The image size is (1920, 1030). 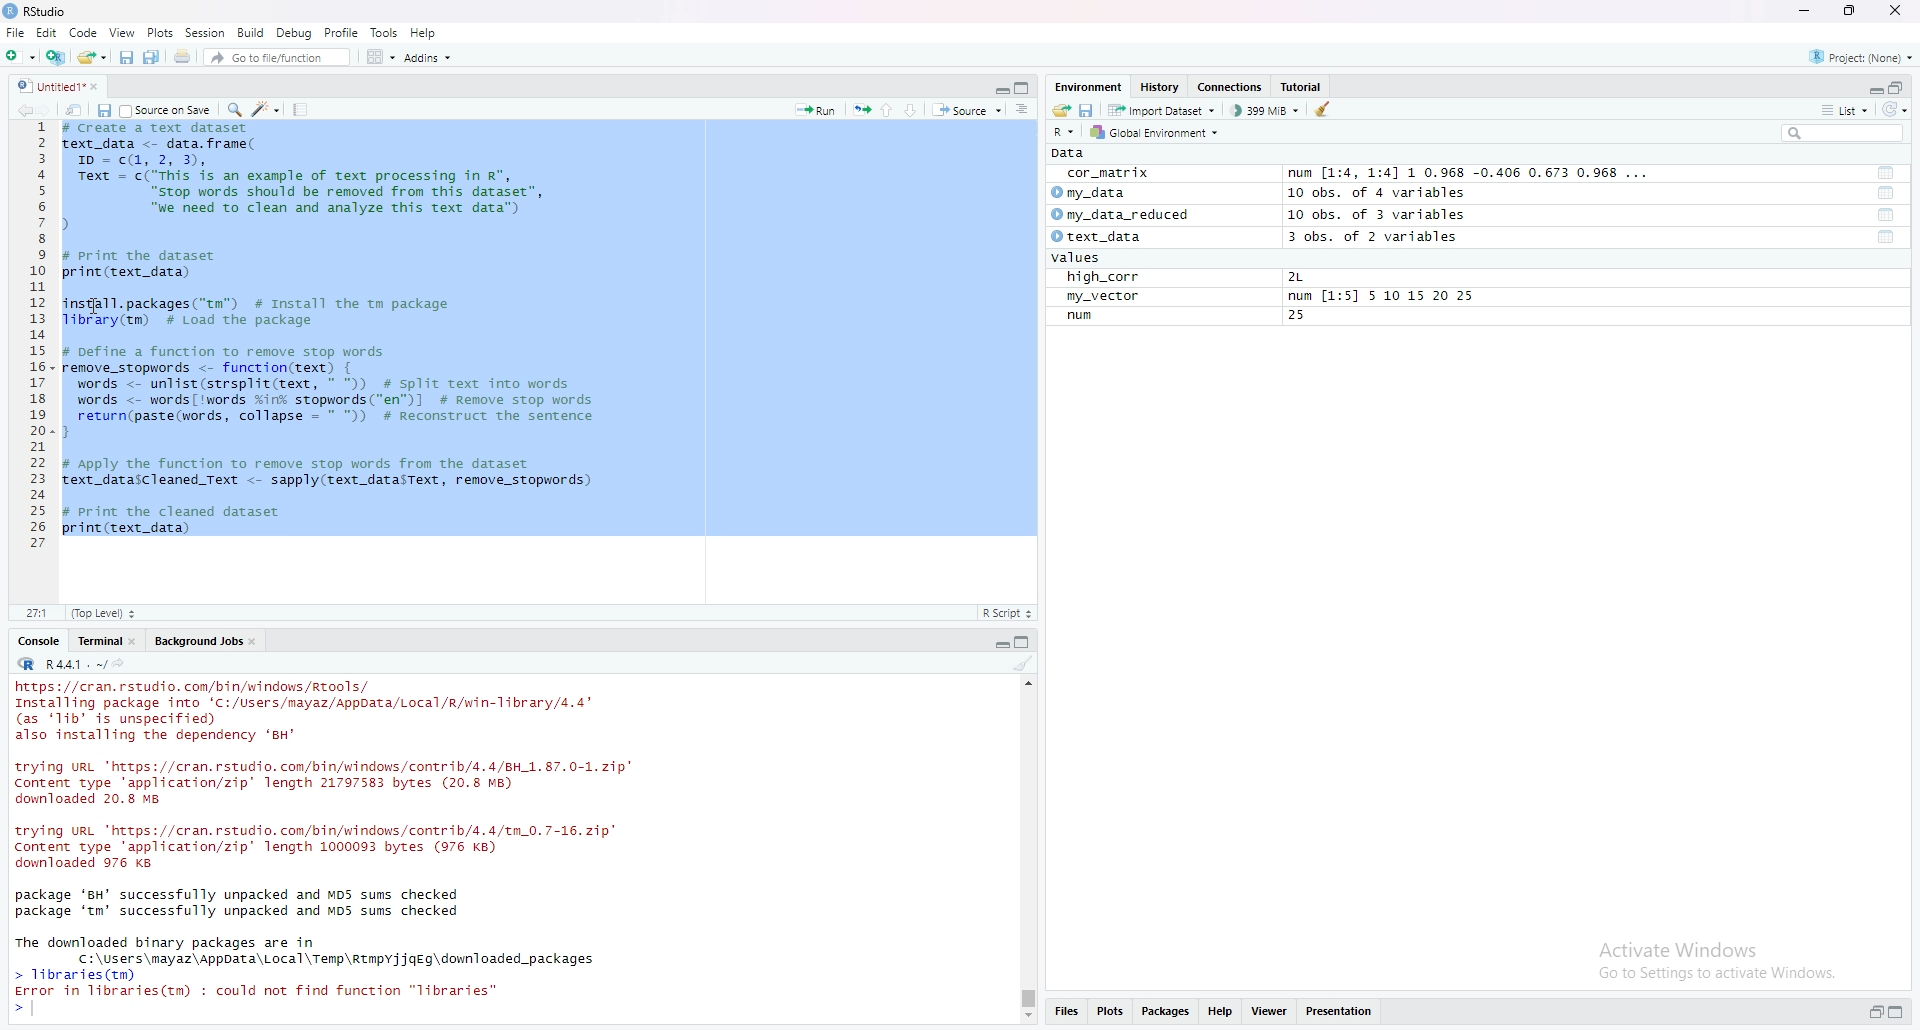 What do you see at coordinates (1090, 191) in the screenshot?
I see ` my data` at bounding box center [1090, 191].